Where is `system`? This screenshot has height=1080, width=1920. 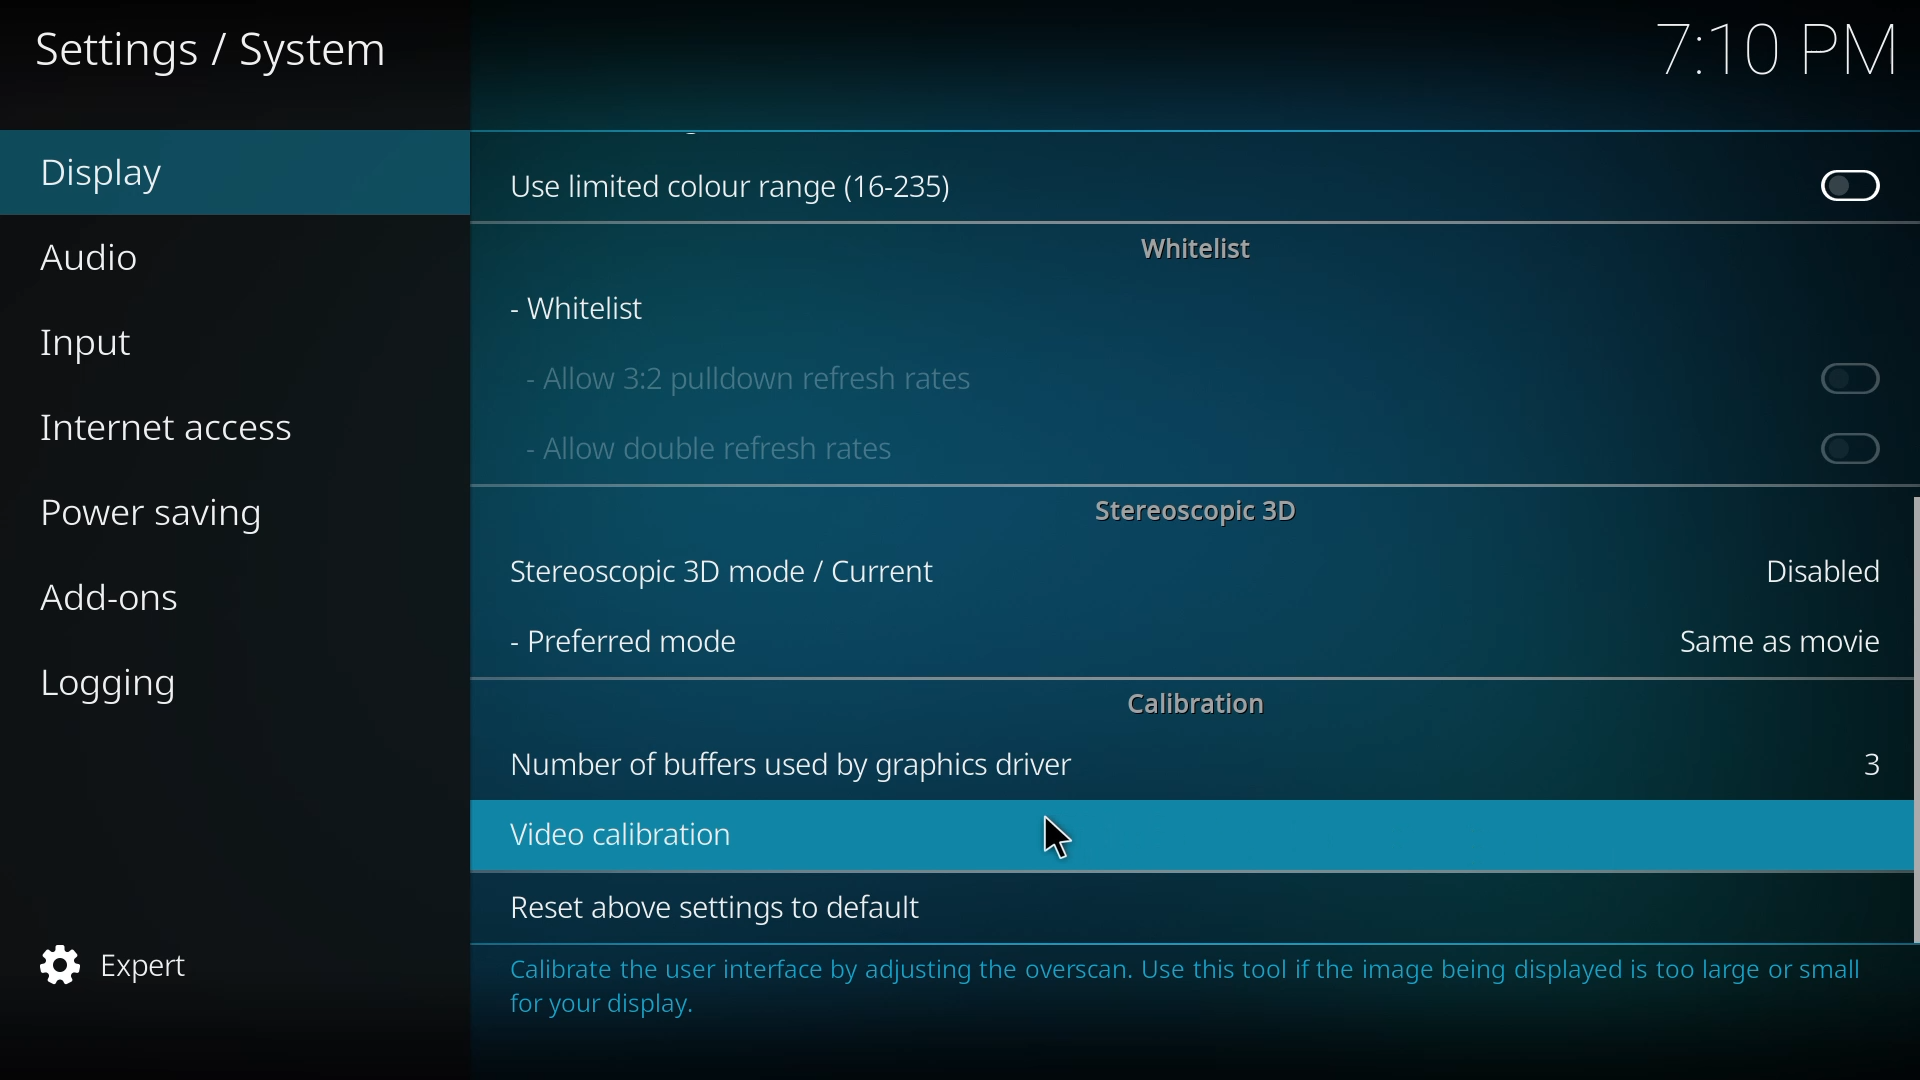
system is located at coordinates (218, 52).